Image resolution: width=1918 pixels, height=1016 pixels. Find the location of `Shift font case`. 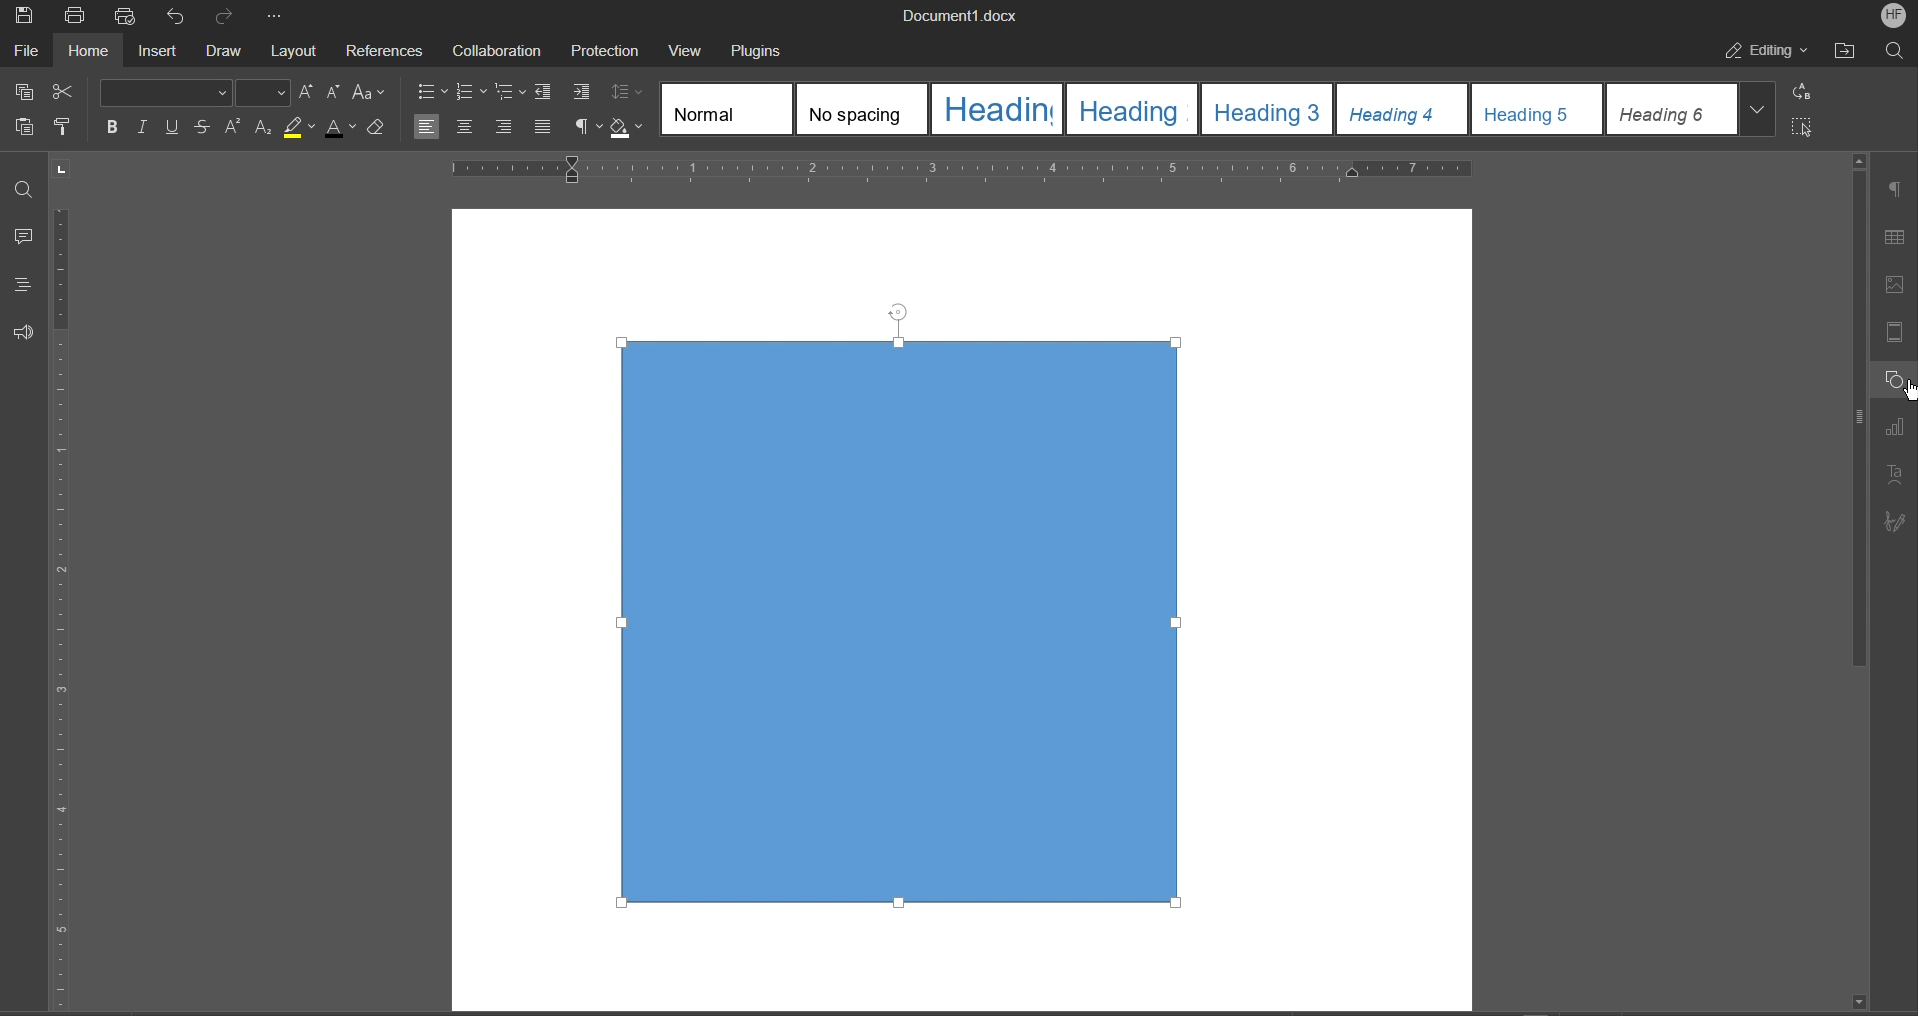

Shift font case is located at coordinates (370, 93).